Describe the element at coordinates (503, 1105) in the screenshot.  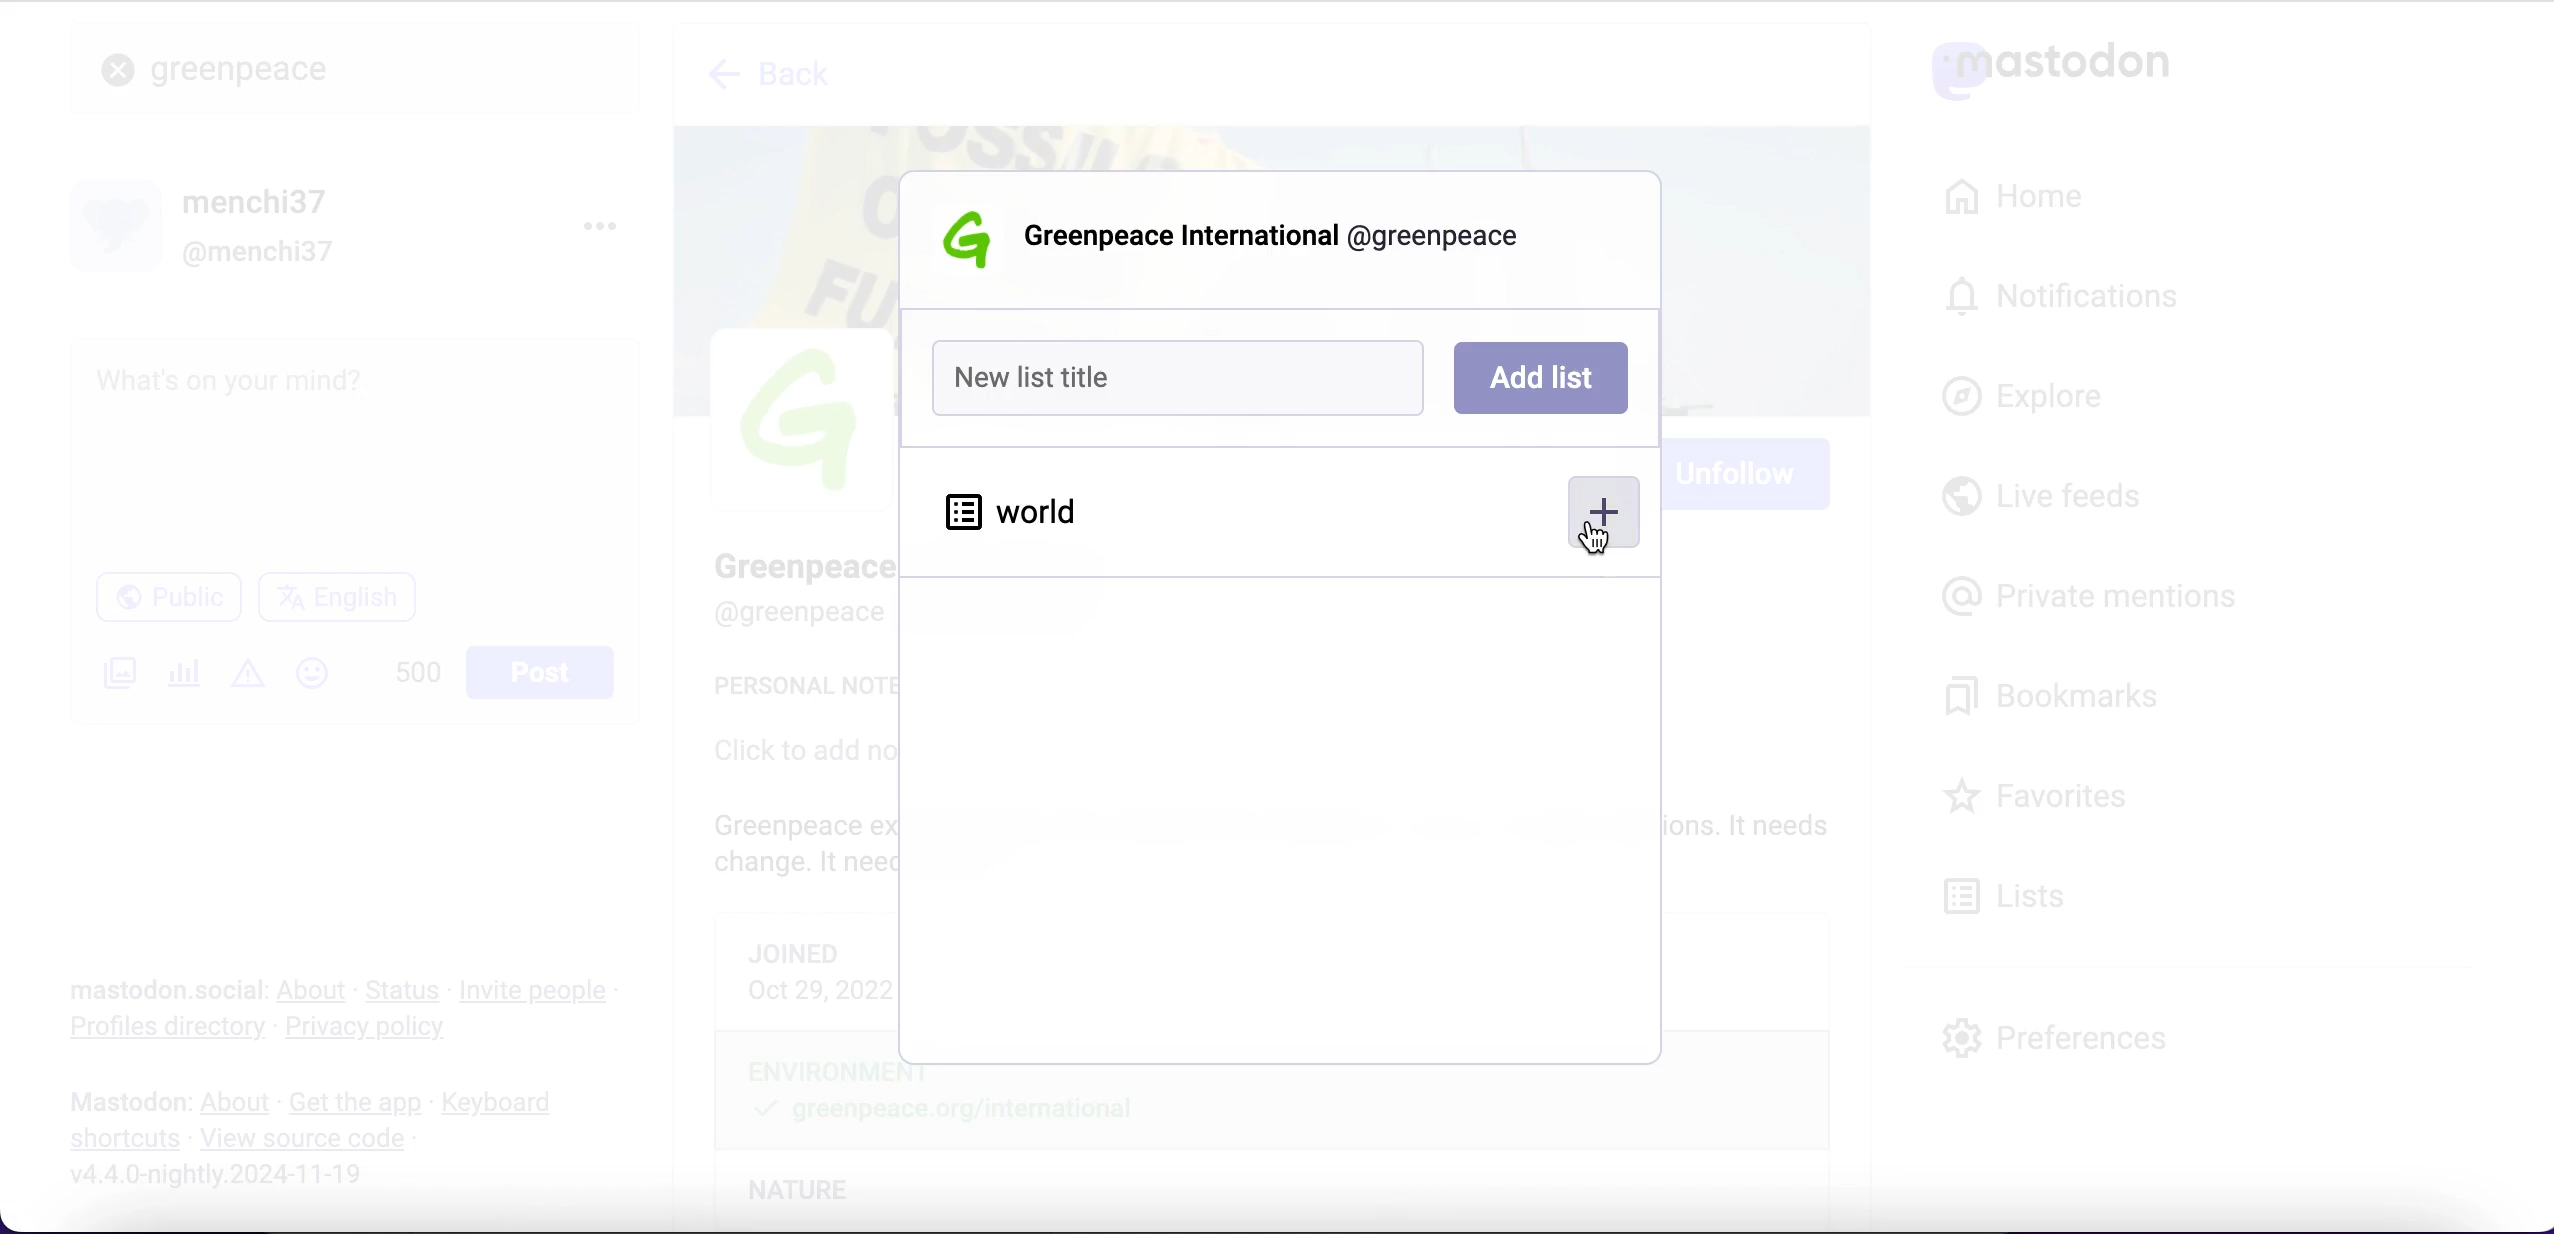
I see `keyboard` at that location.